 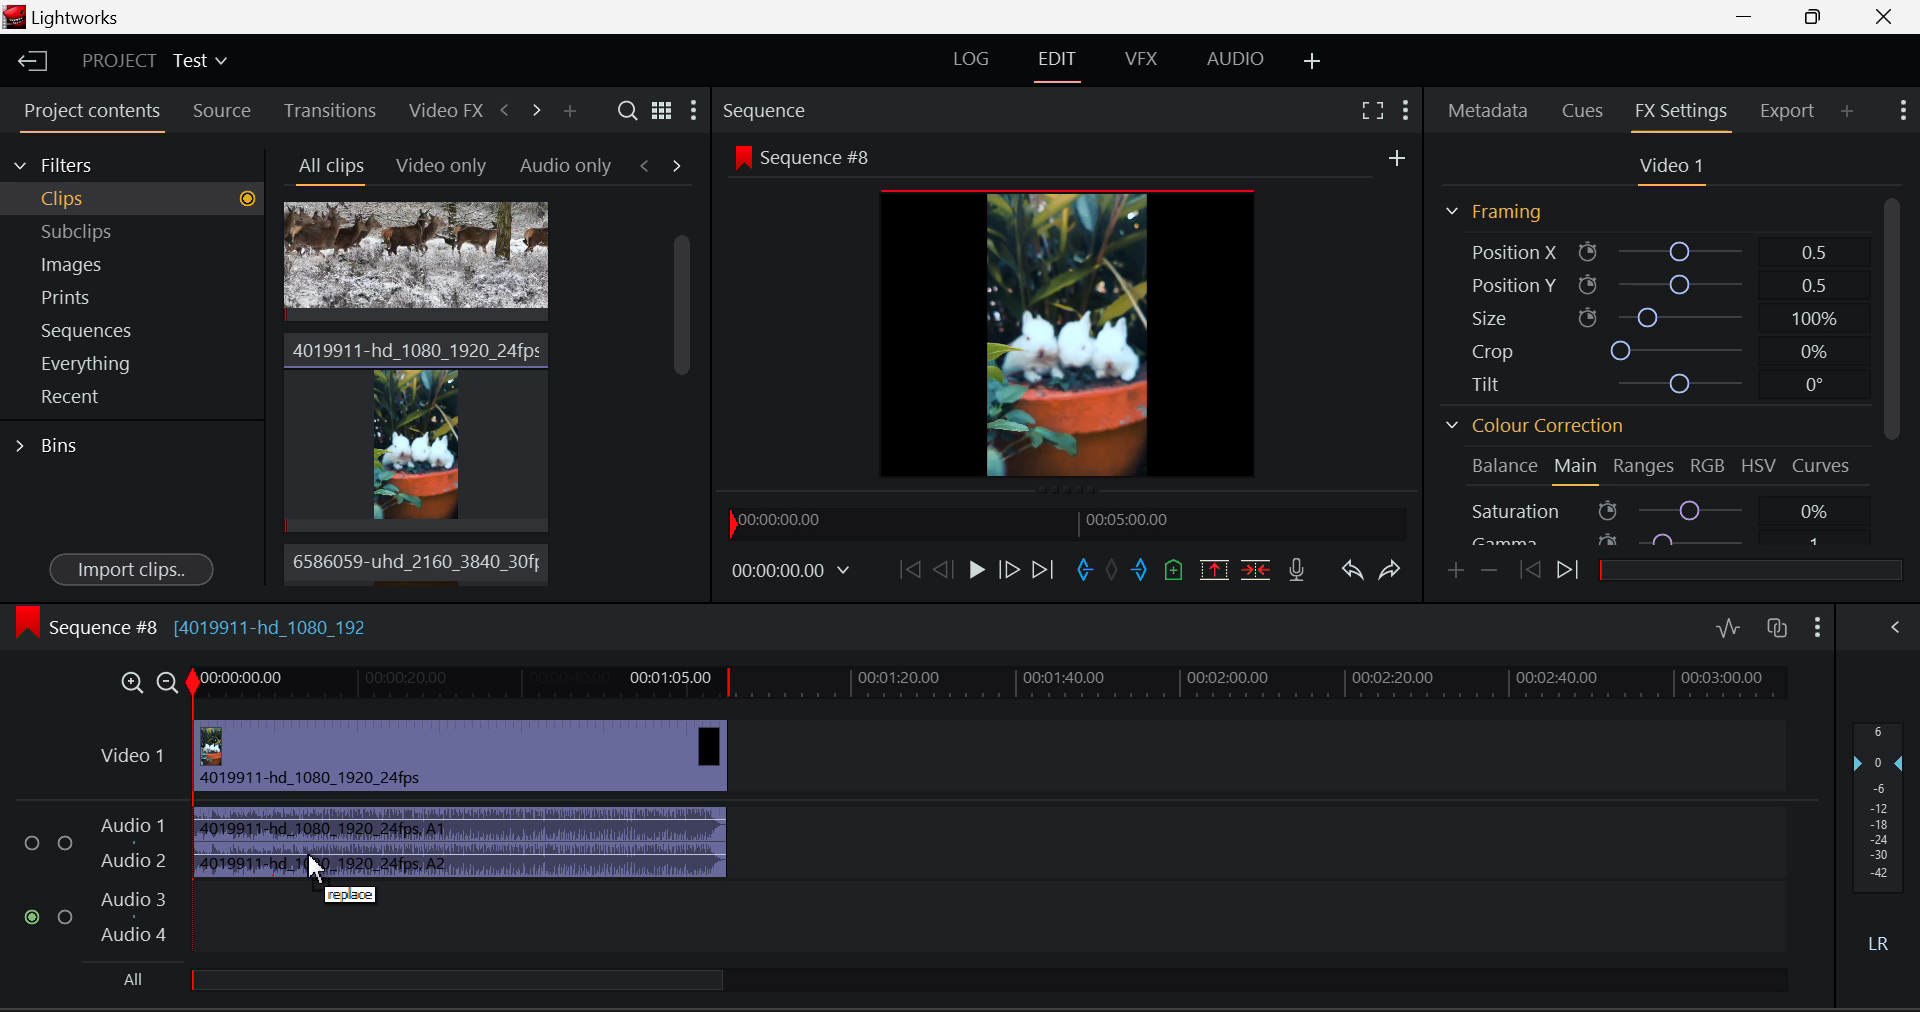 I want to click on Images, so click(x=132, y=261).